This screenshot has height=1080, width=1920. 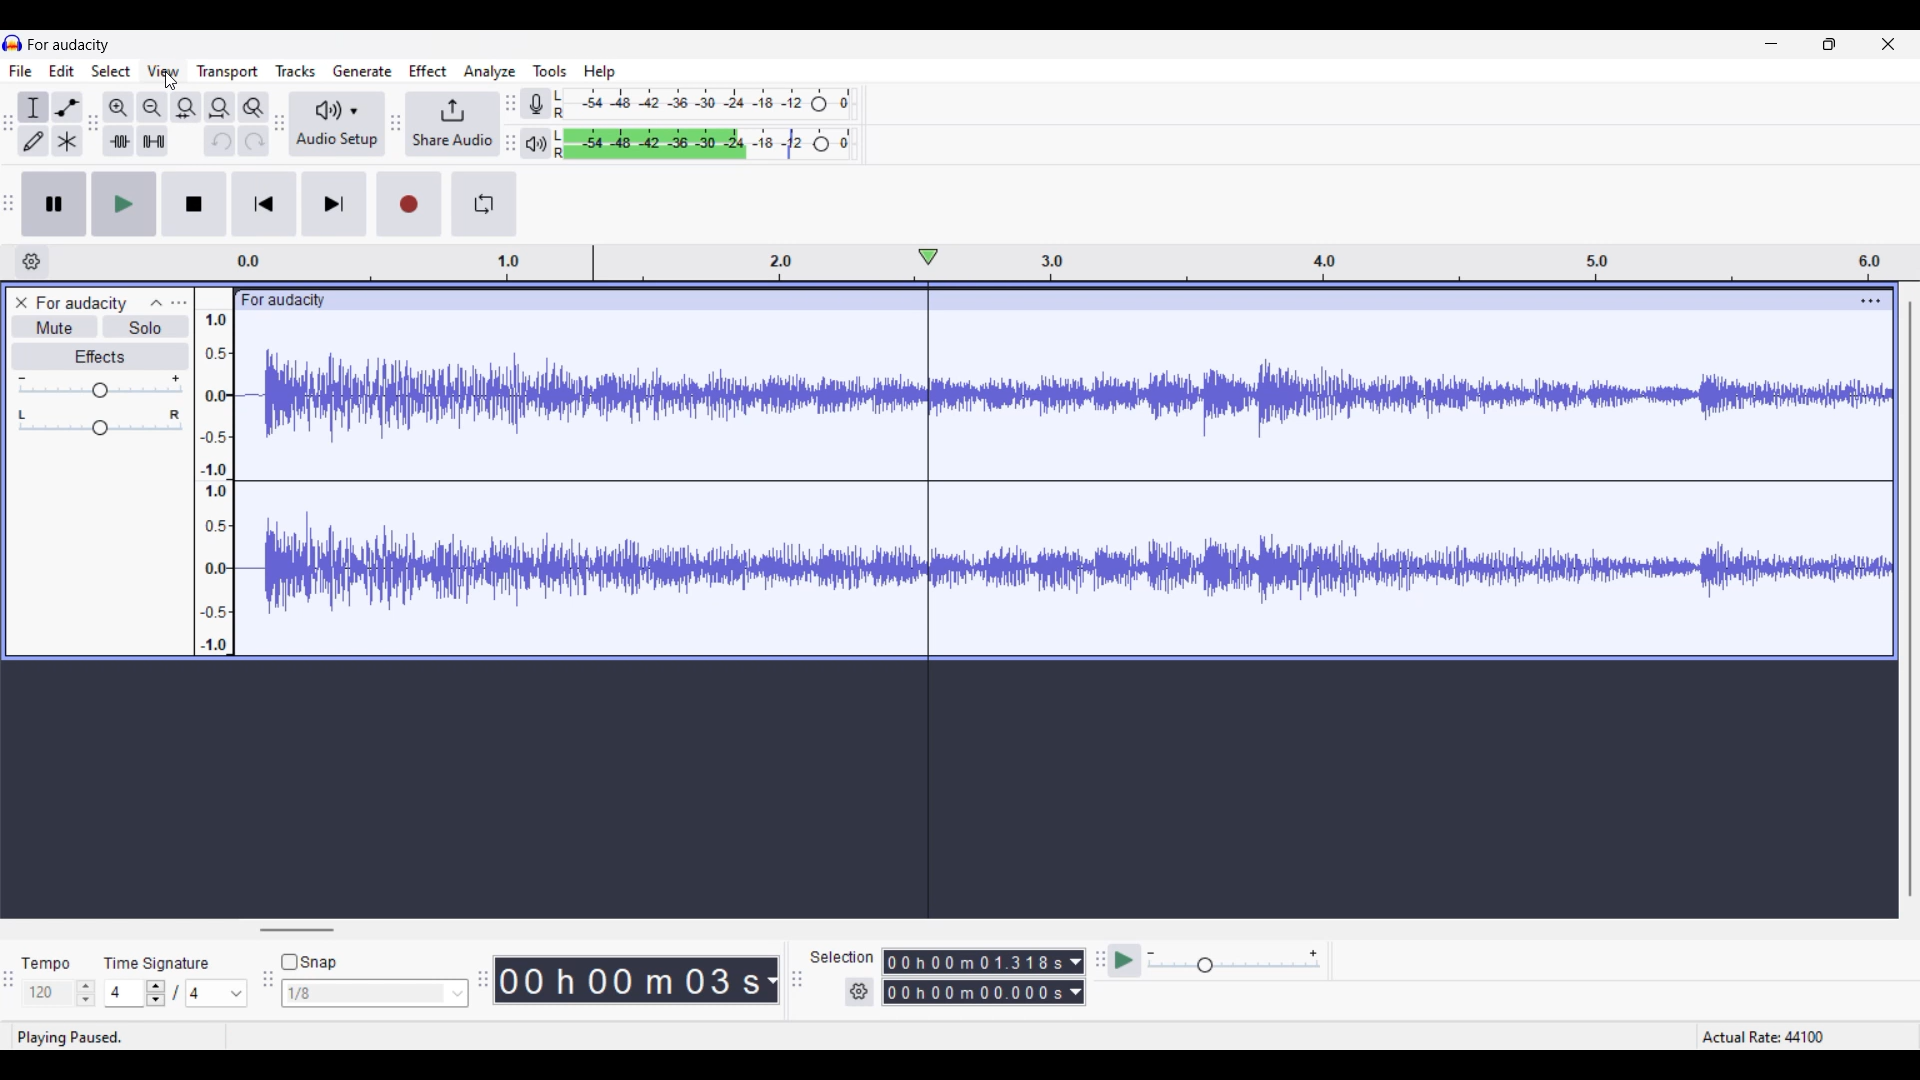 What do you see at coordinates (157, 303) in the screenshot?
I see `Collapse` at bounding box center [157, 303].